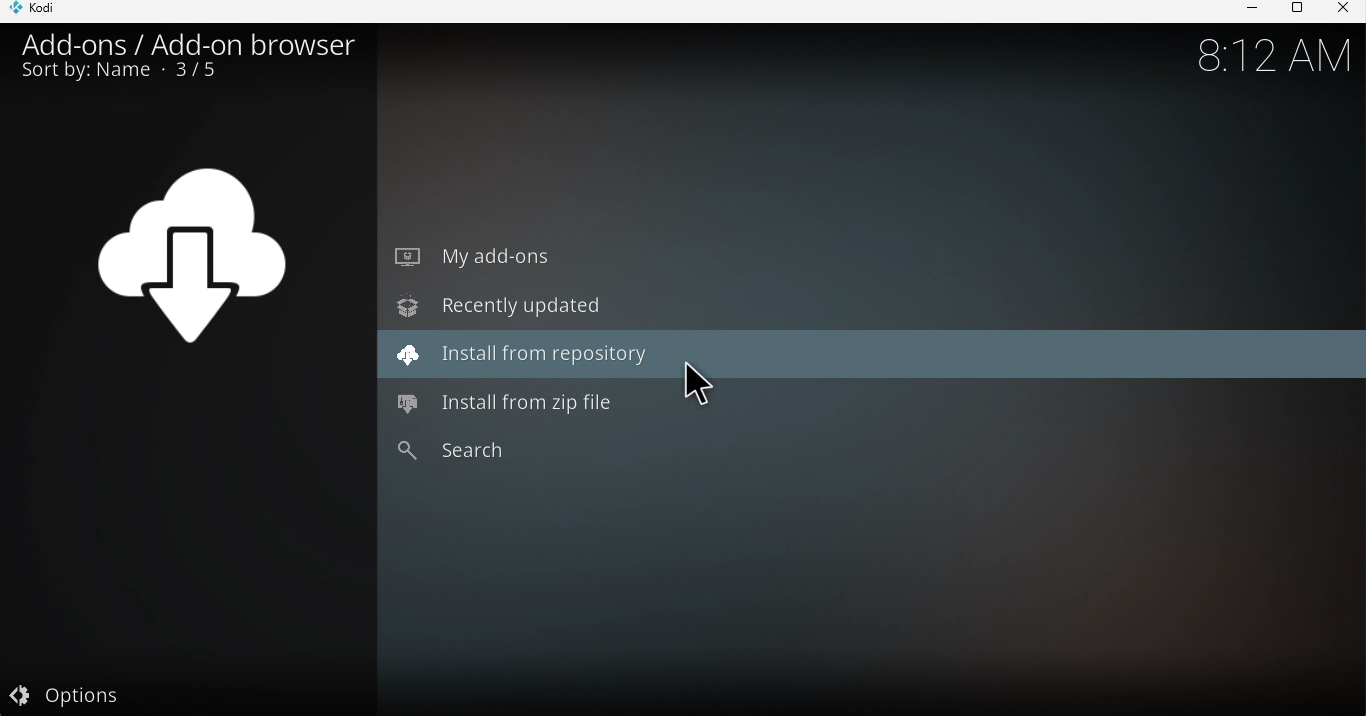 The image size is (1366, 716). I want to click on cursor, so click(696, 388).